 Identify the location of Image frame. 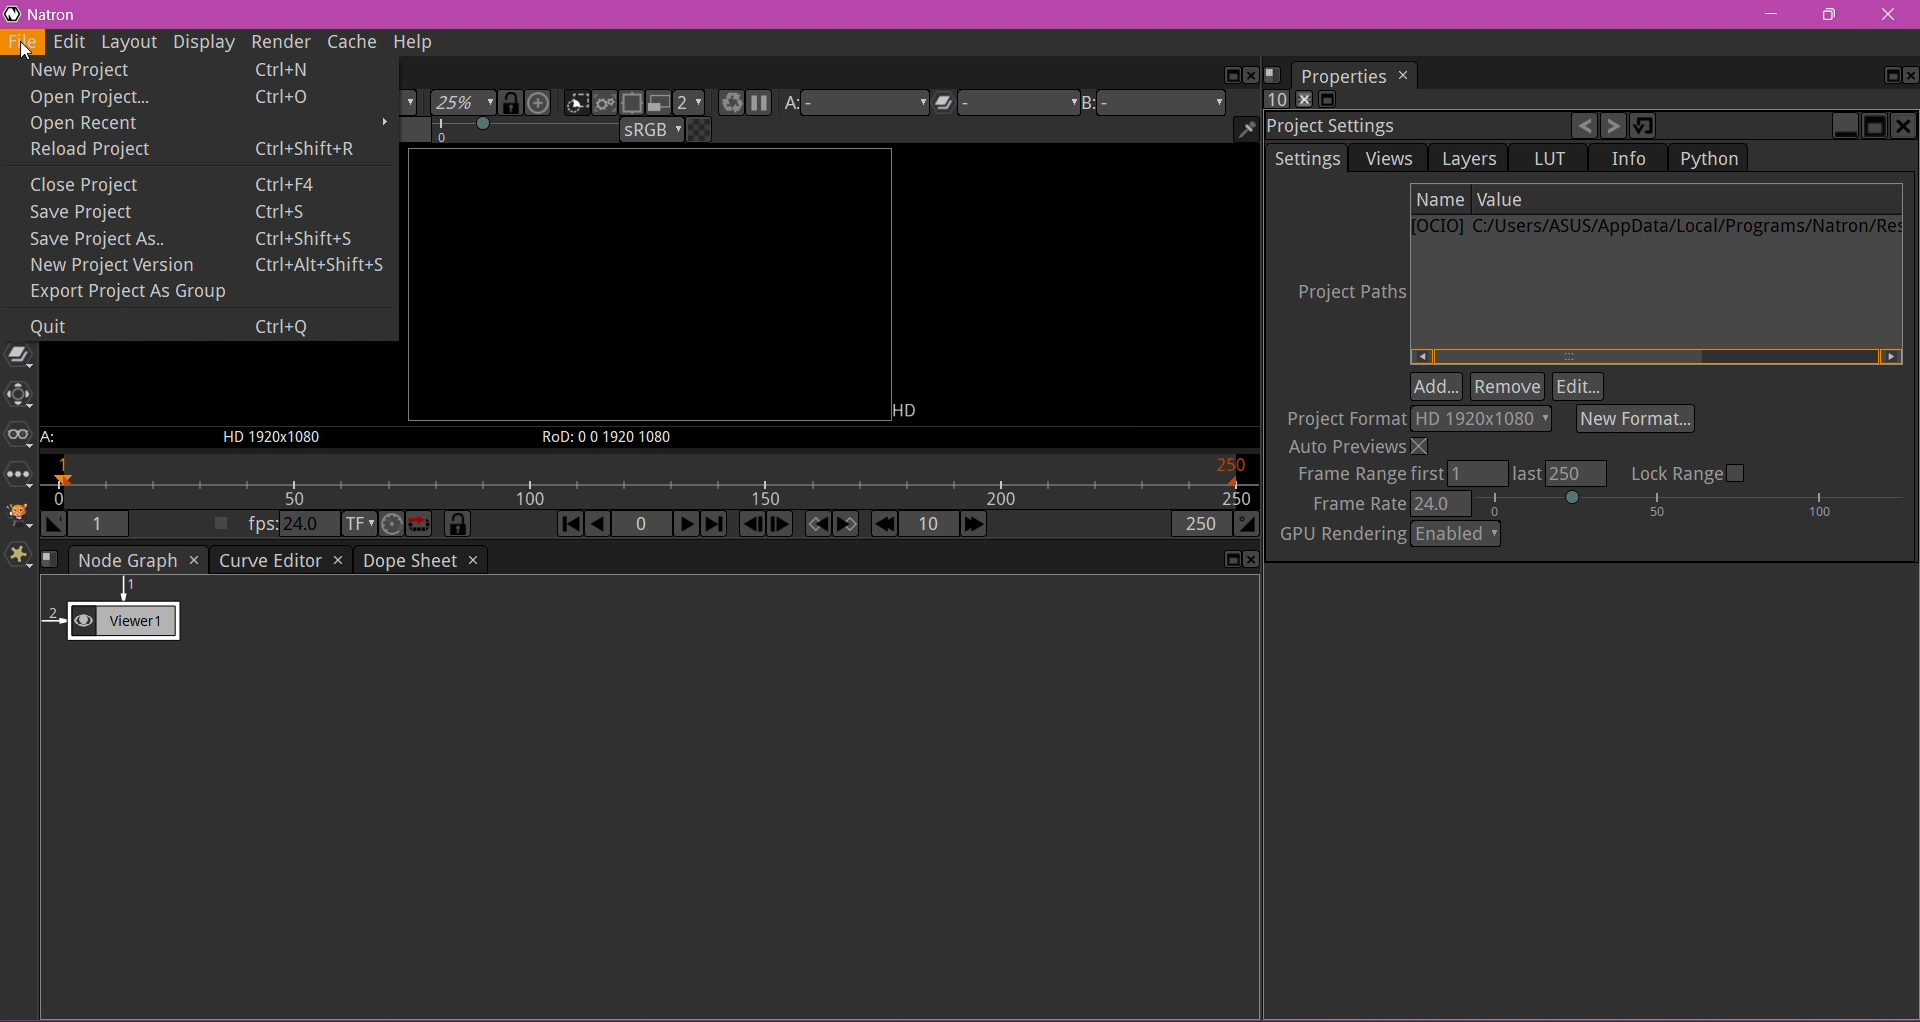
(648, 286).